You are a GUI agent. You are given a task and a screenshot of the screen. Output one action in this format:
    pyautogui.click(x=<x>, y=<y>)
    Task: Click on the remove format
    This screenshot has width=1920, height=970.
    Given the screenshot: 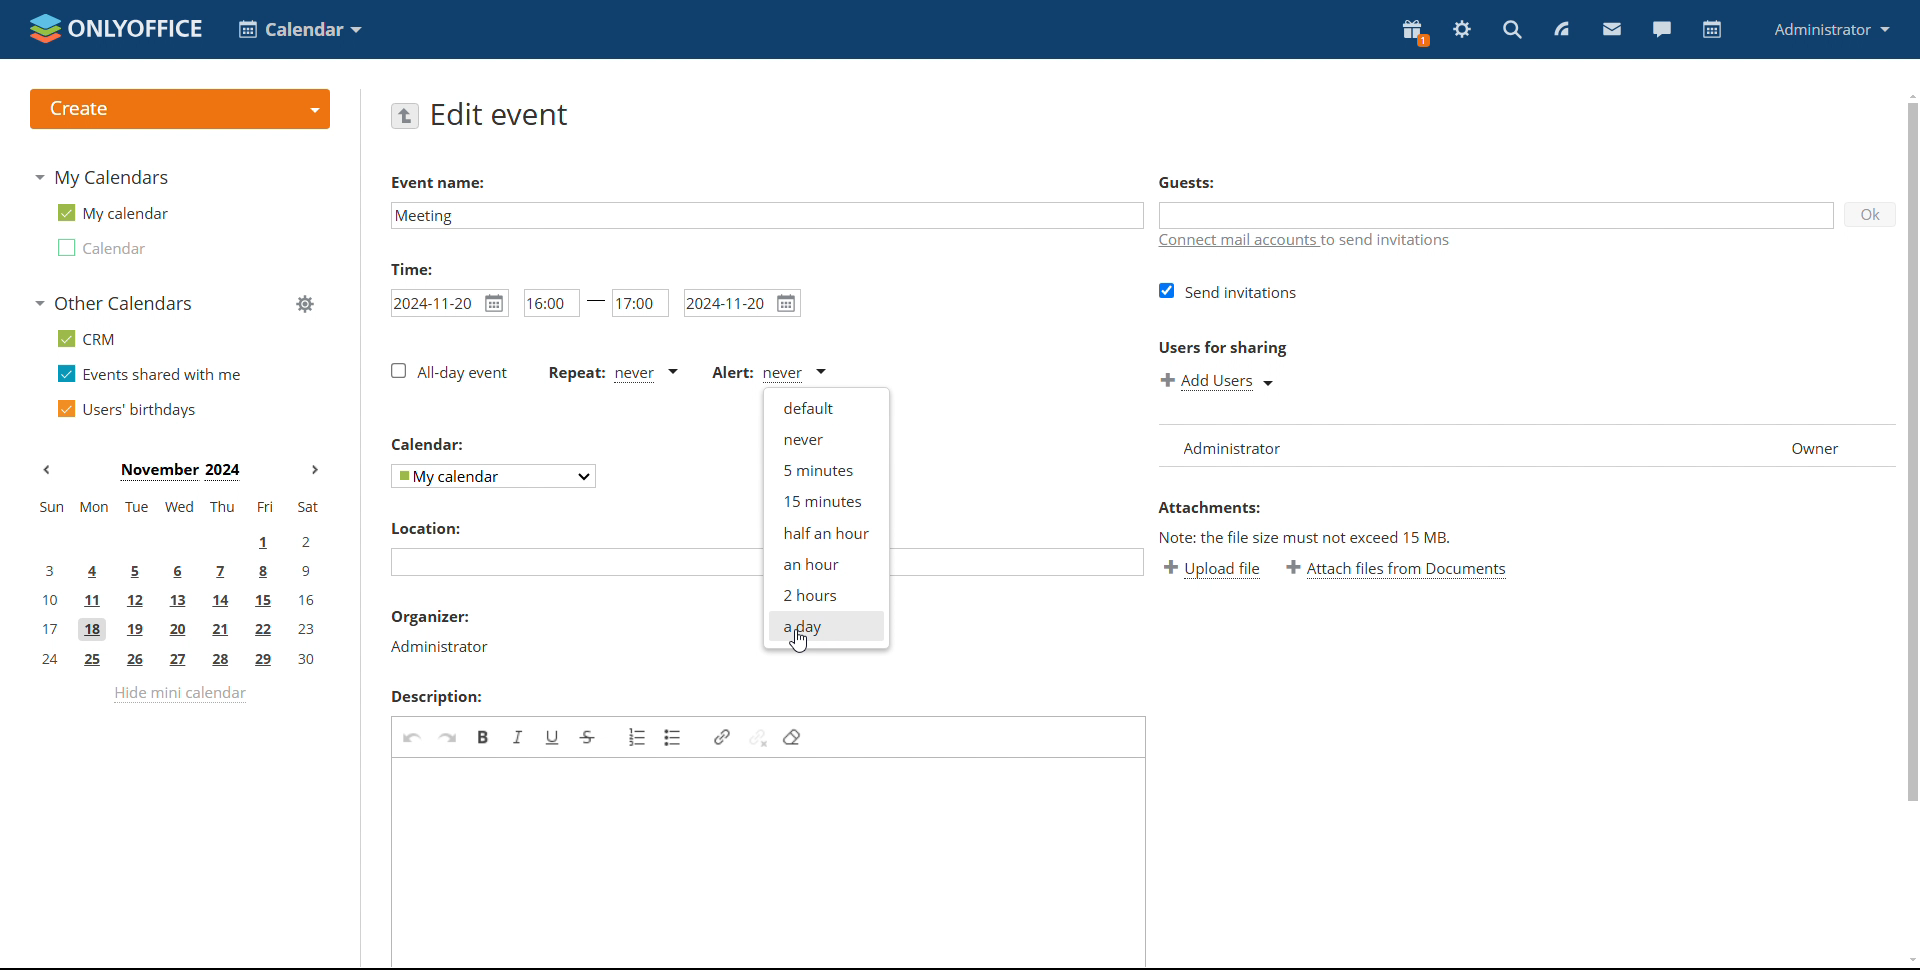 What is the action you would take?
    pyautogui.click(x=792, y=737)
    